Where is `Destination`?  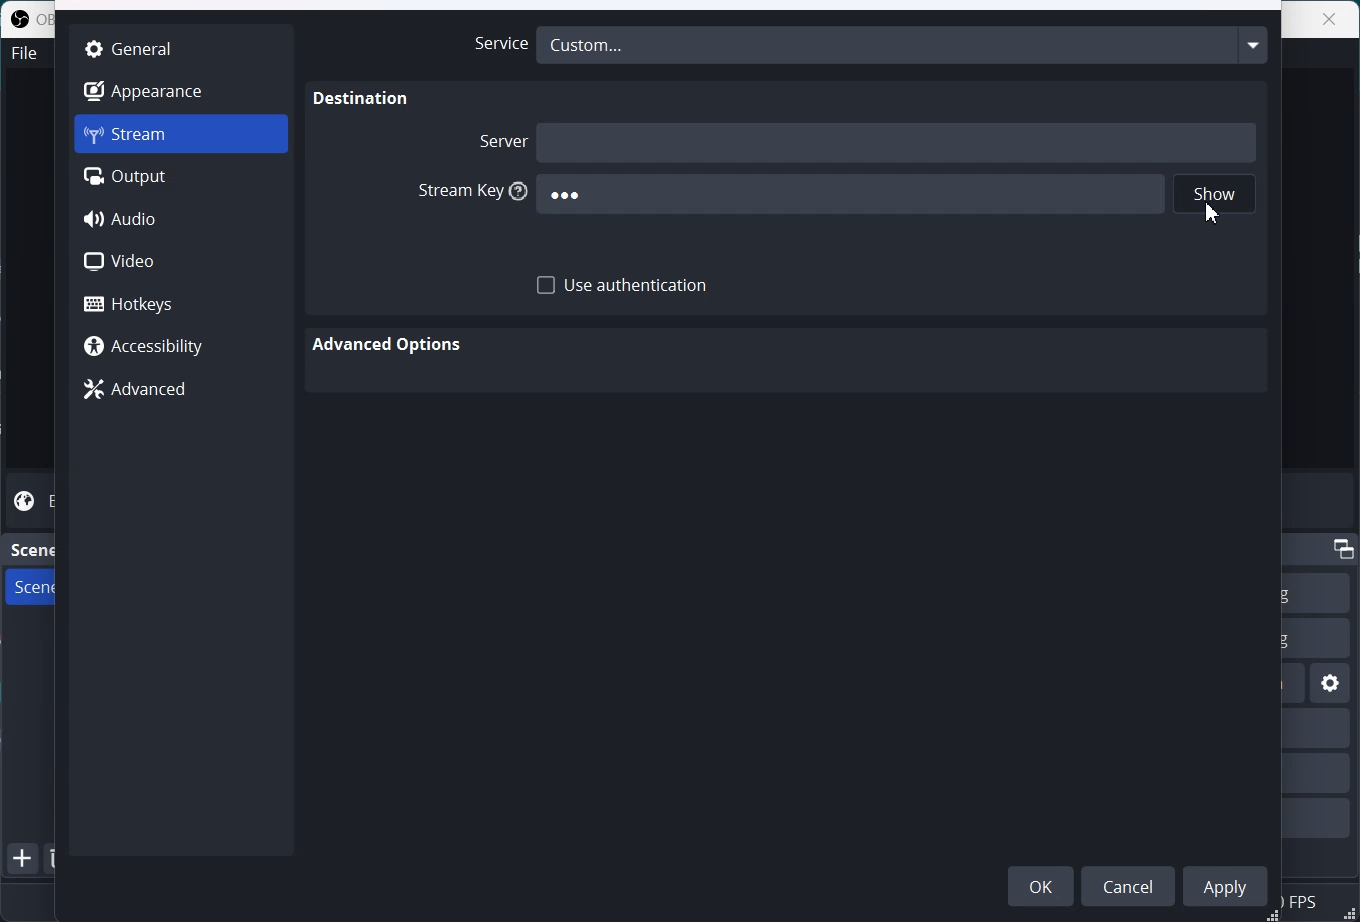 Destination is located at coordinates (362, 99).